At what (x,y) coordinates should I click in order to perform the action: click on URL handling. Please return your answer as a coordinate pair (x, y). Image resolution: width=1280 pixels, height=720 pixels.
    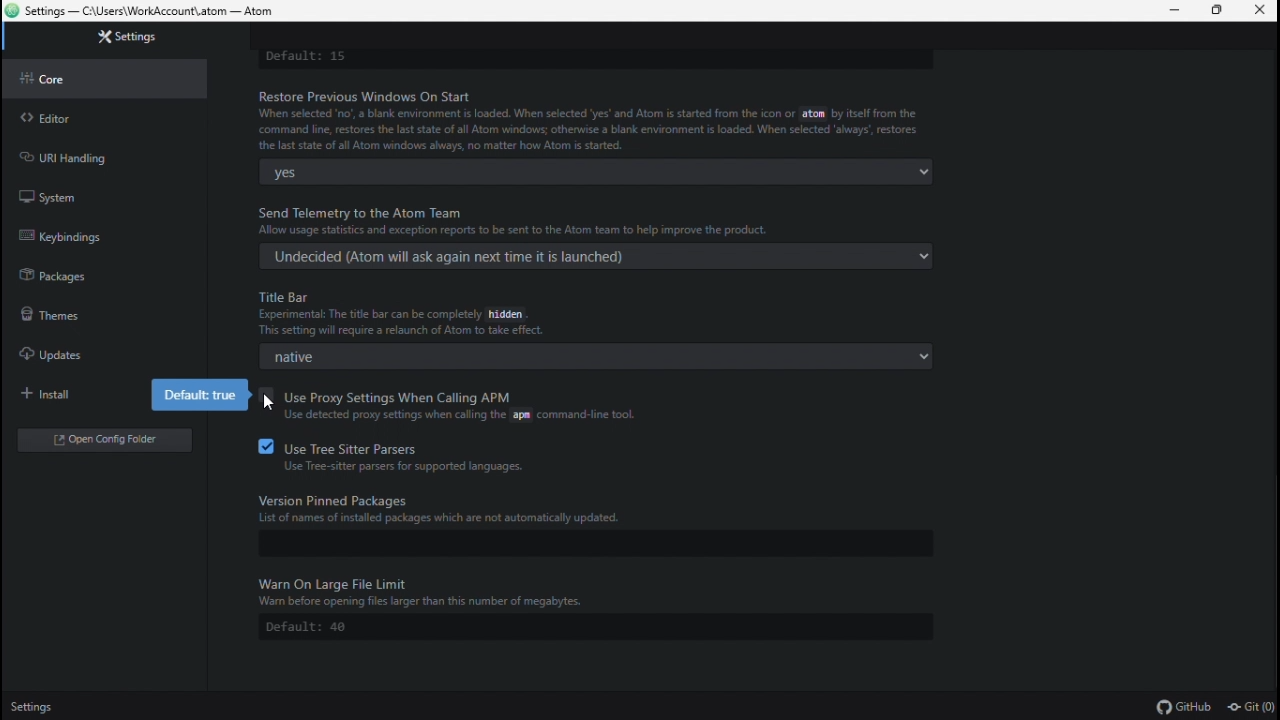
    Looking at the image, I should click on (88, 156).